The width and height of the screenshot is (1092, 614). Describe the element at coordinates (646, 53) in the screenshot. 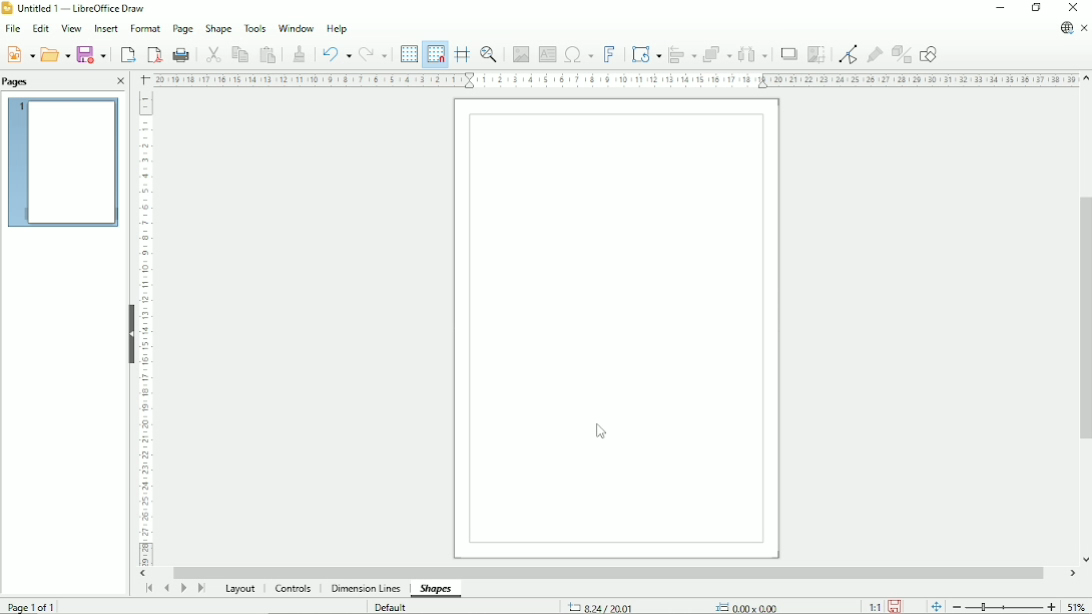

I see `Transformation` at that location.